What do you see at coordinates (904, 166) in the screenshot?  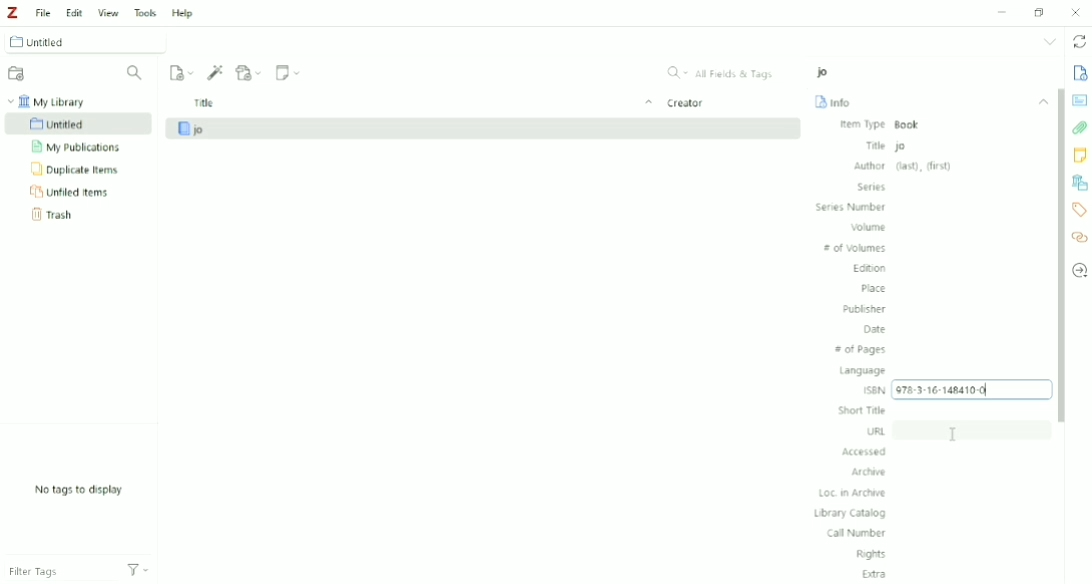 I see `Author` at bounding box center [904, 166].